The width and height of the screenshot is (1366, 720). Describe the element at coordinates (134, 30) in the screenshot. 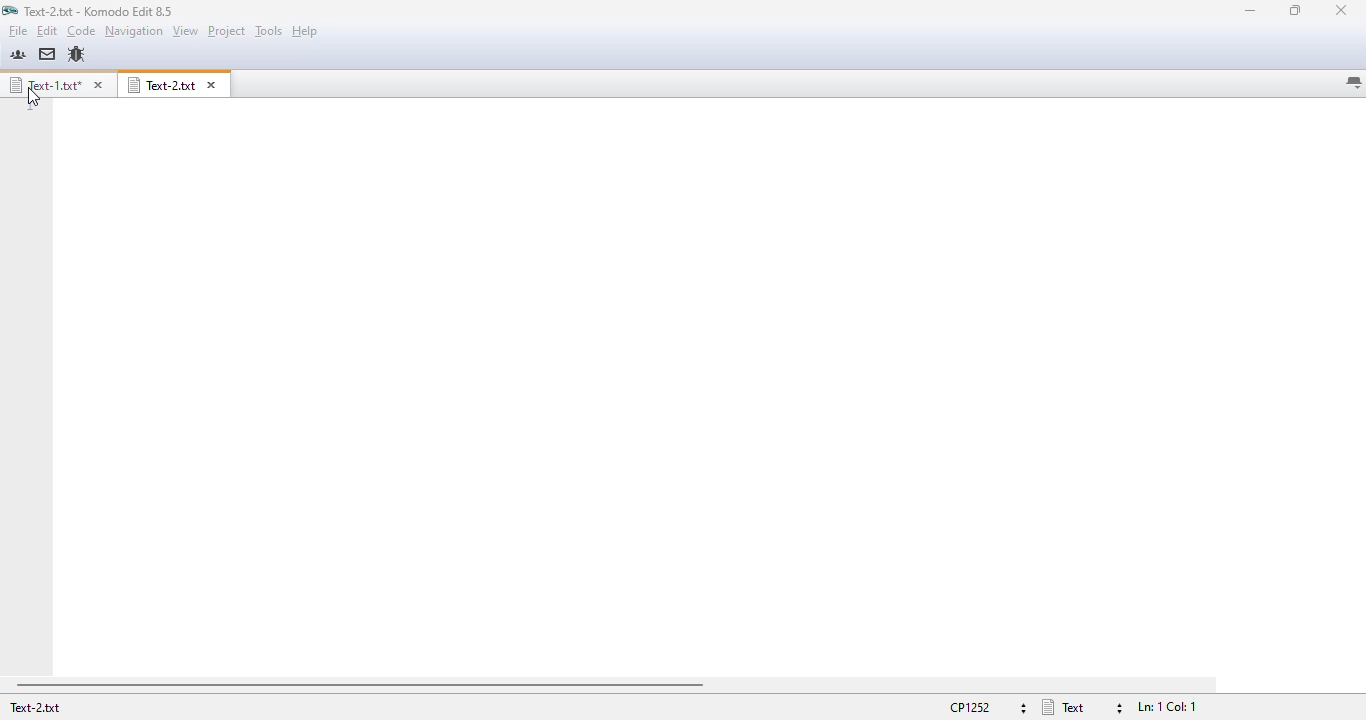

I see `navigation` at that location.